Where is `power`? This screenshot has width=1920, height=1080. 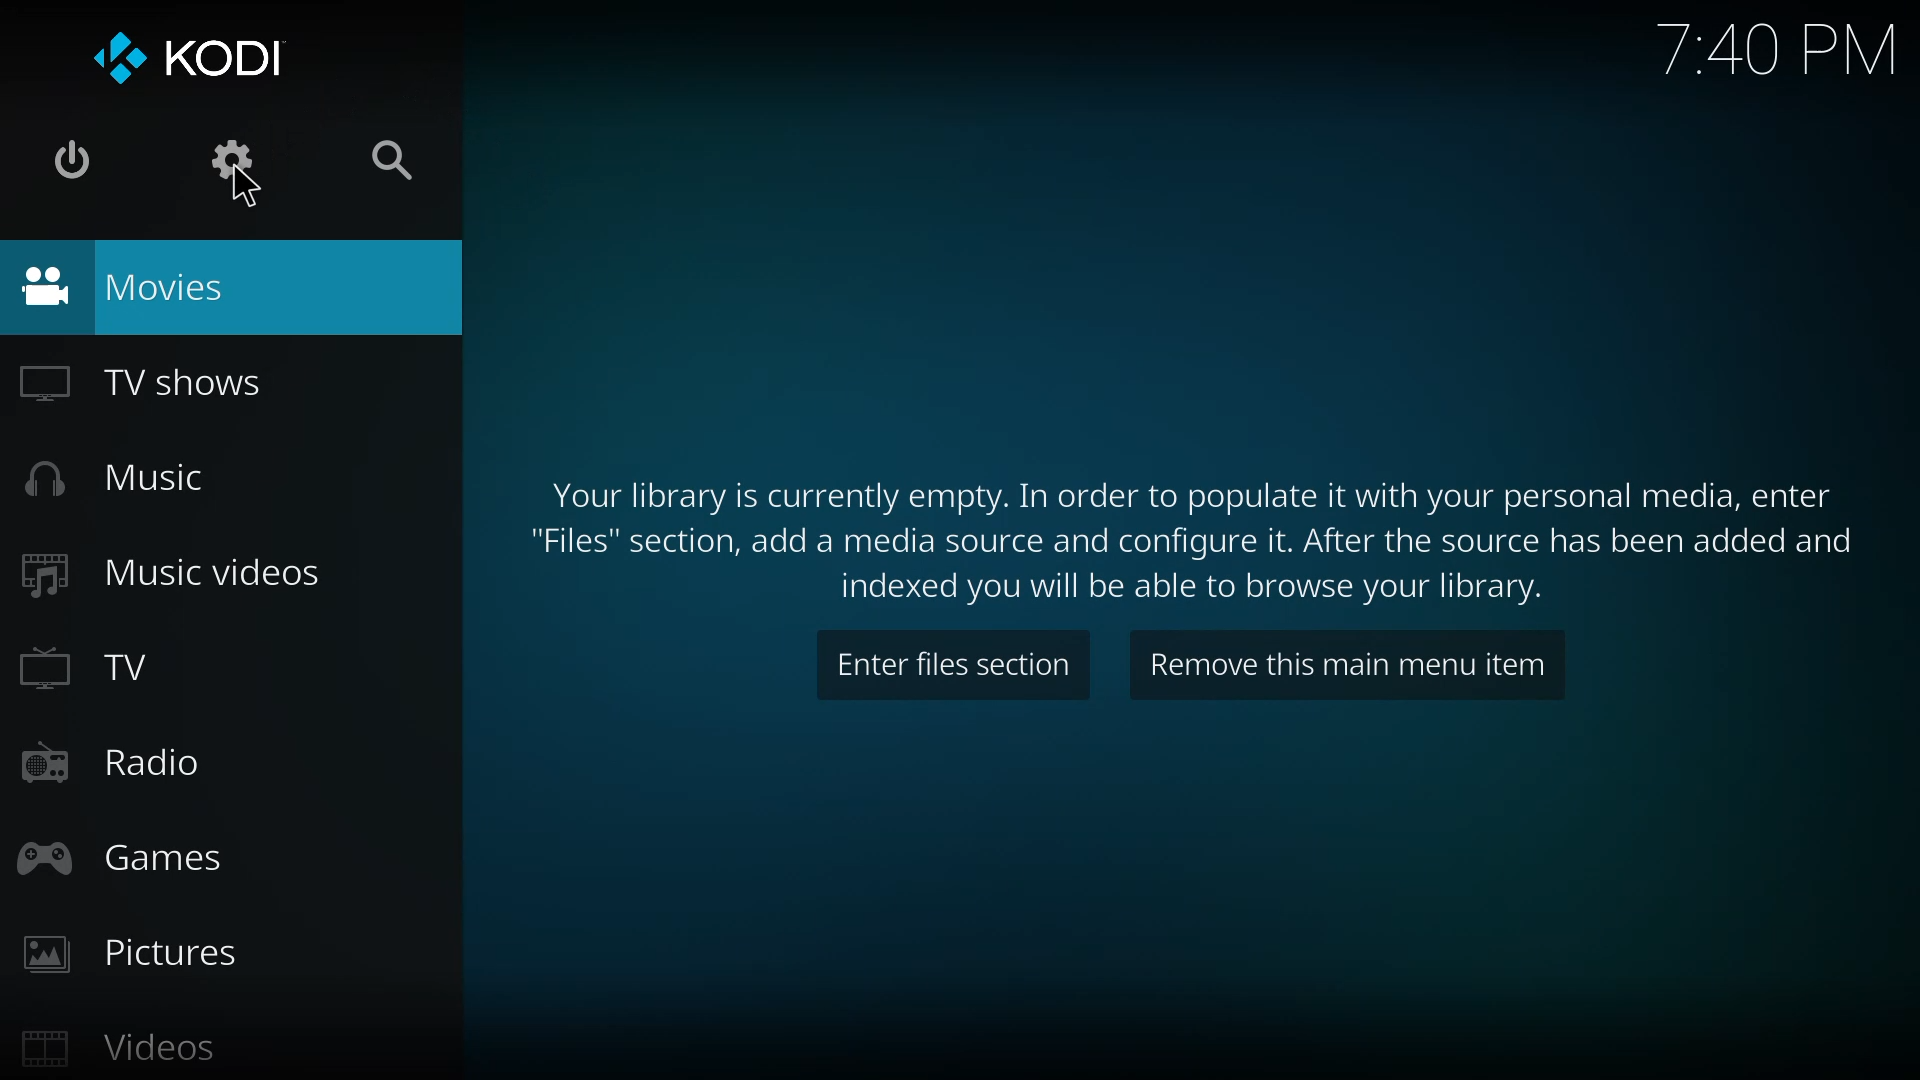 power is located at coordinates (67, 157).